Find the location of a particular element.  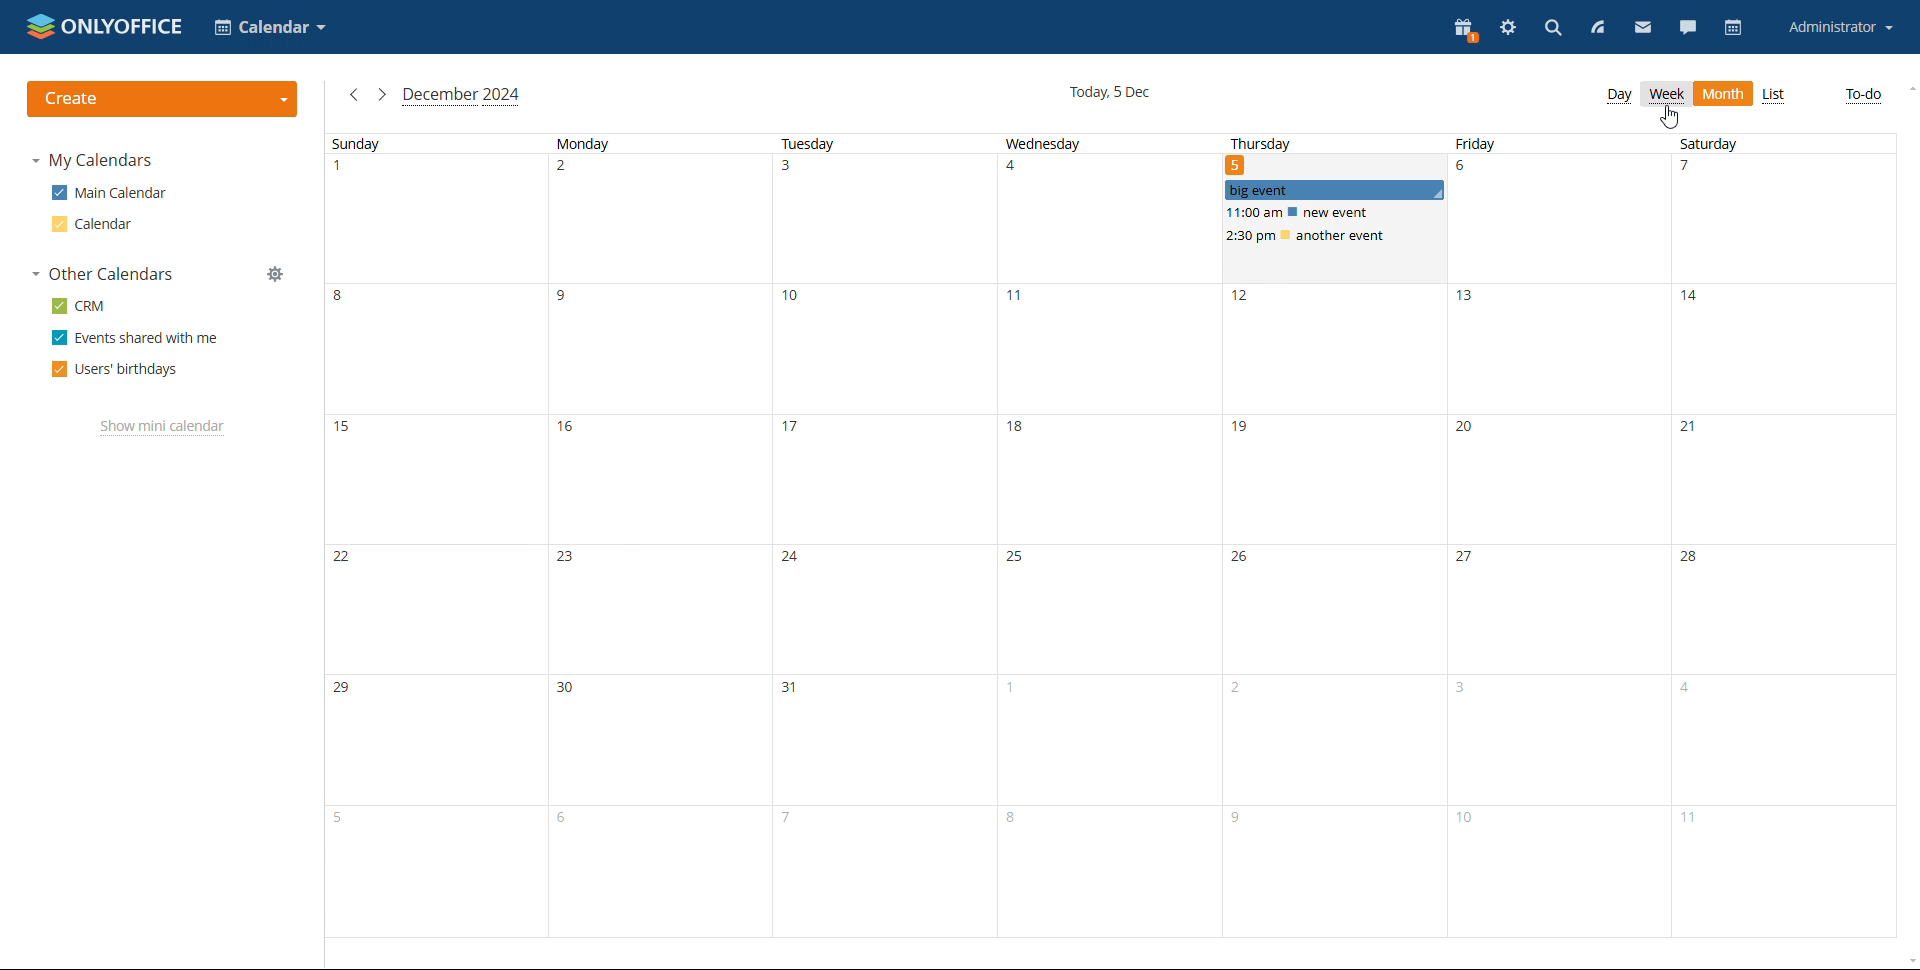

talk is located at coordinates (1689, 26).